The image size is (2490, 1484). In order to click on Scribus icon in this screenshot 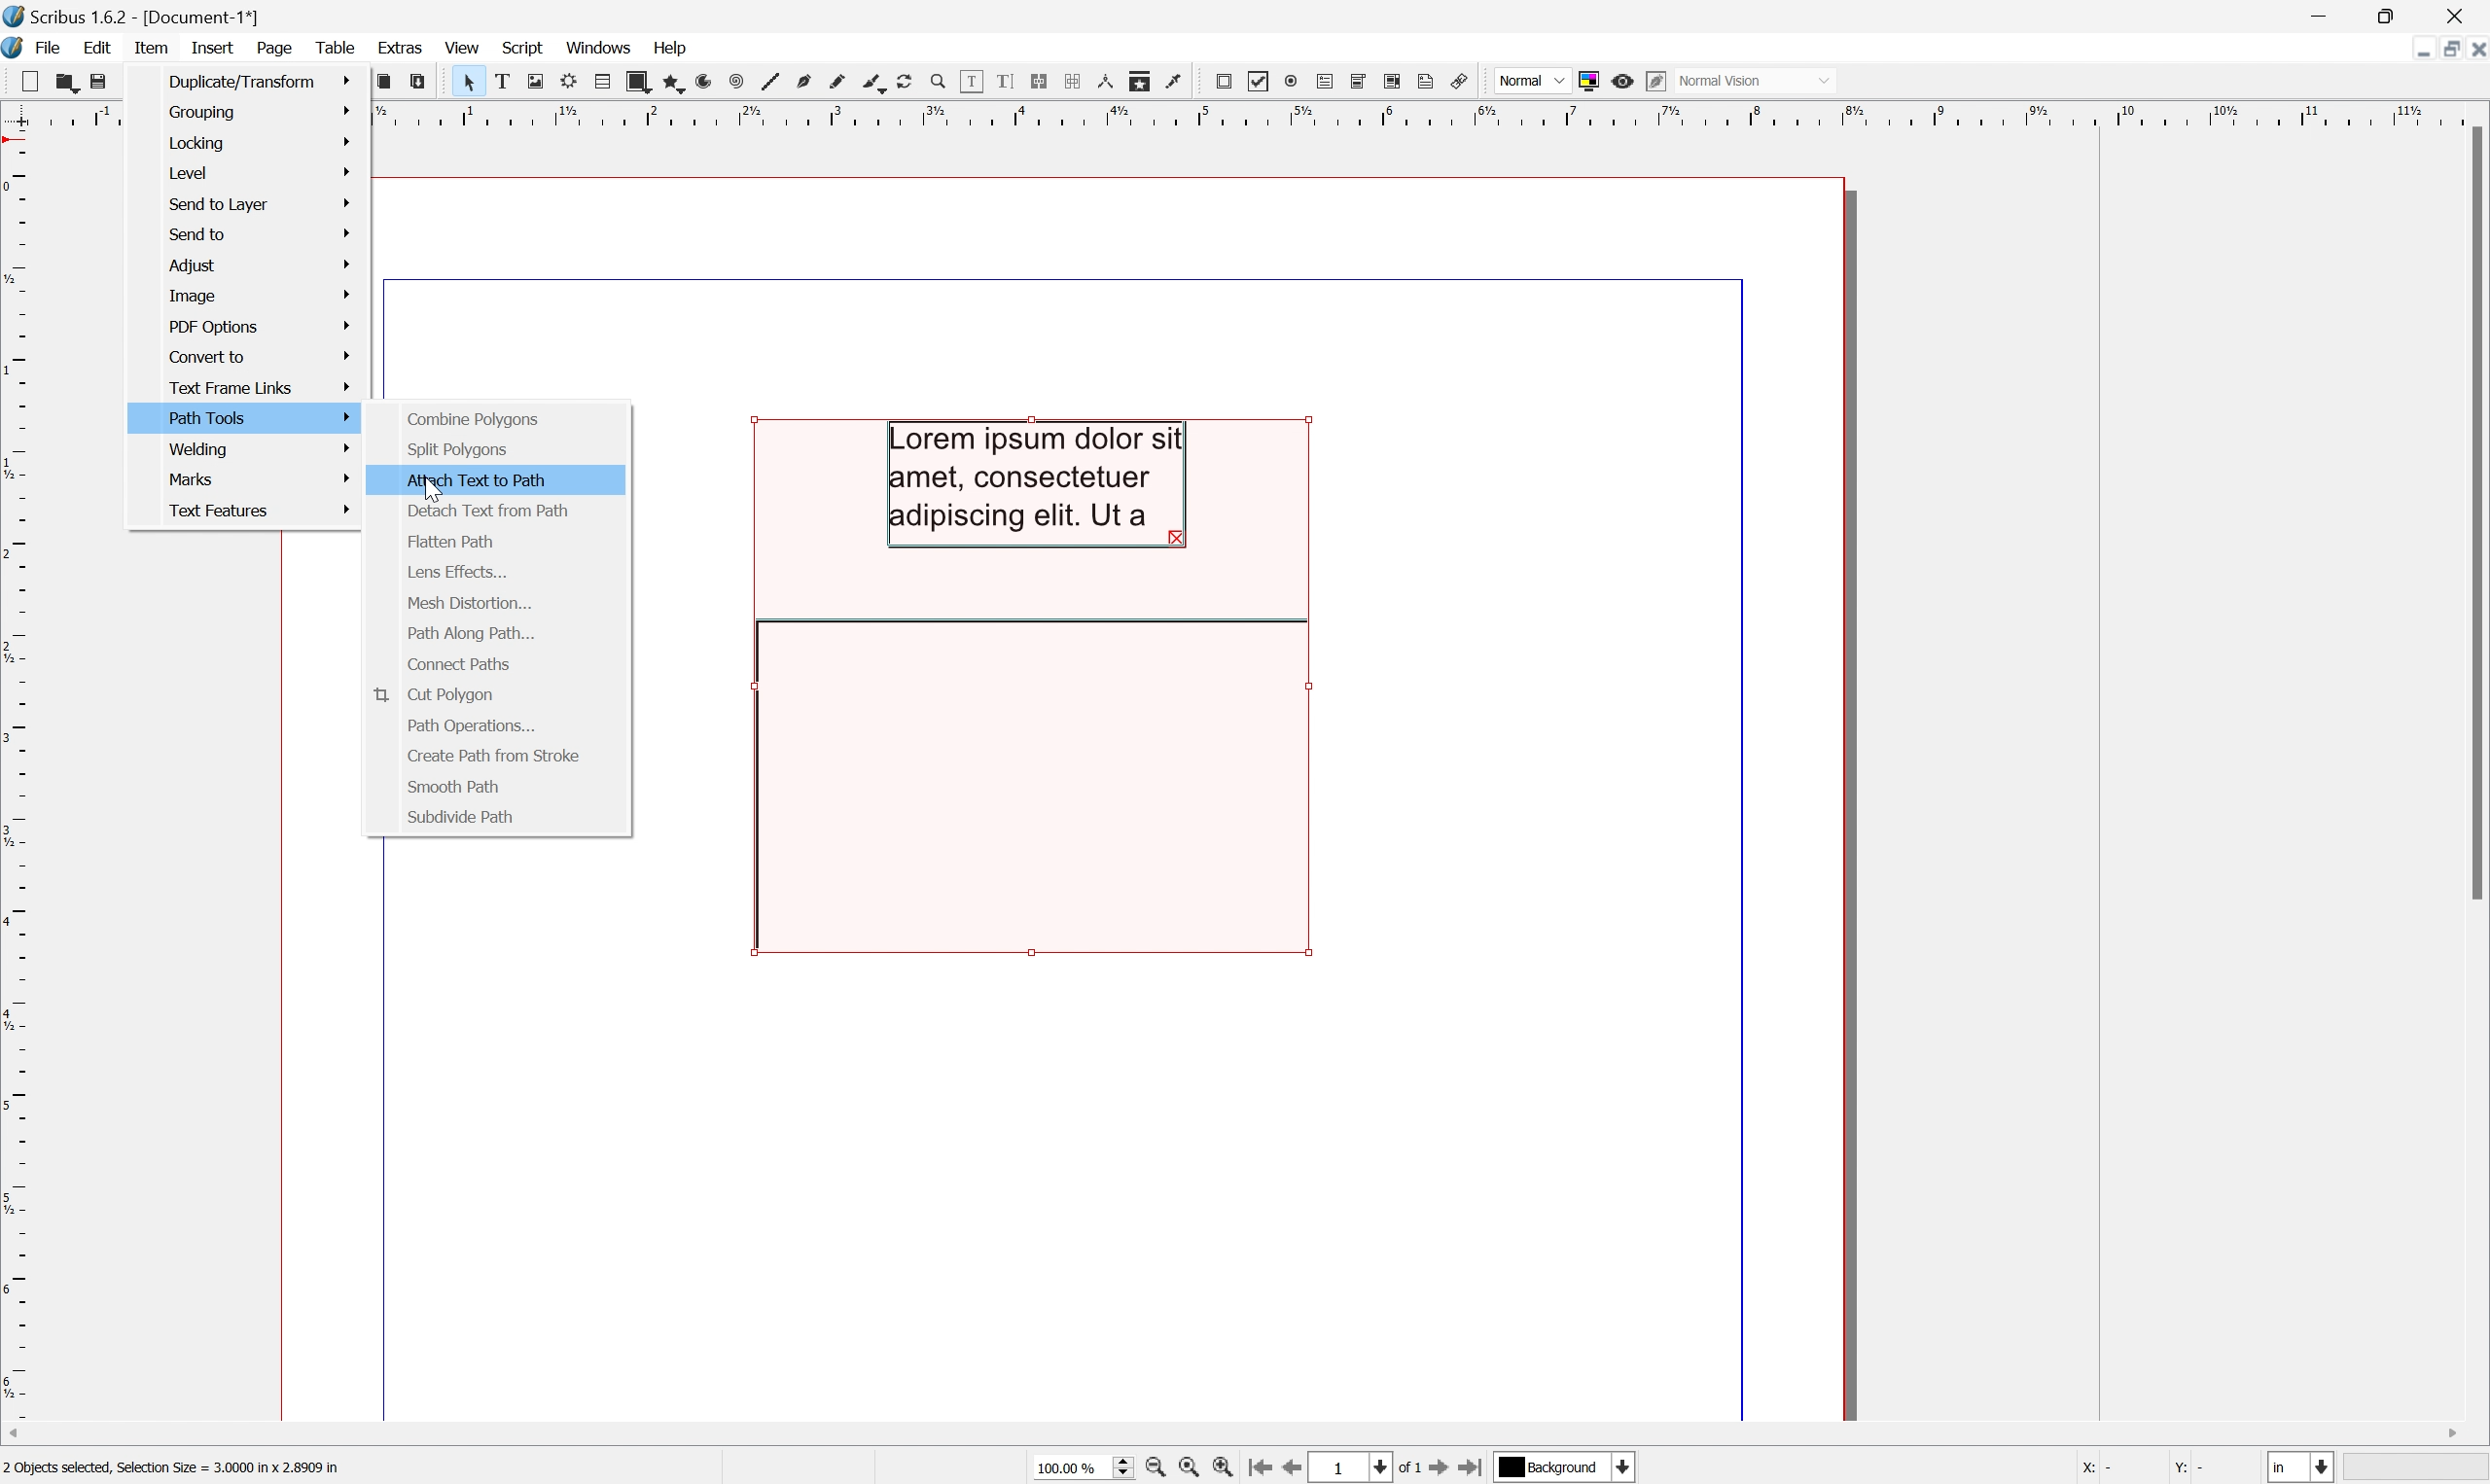, I will do `click(16, 48)`.